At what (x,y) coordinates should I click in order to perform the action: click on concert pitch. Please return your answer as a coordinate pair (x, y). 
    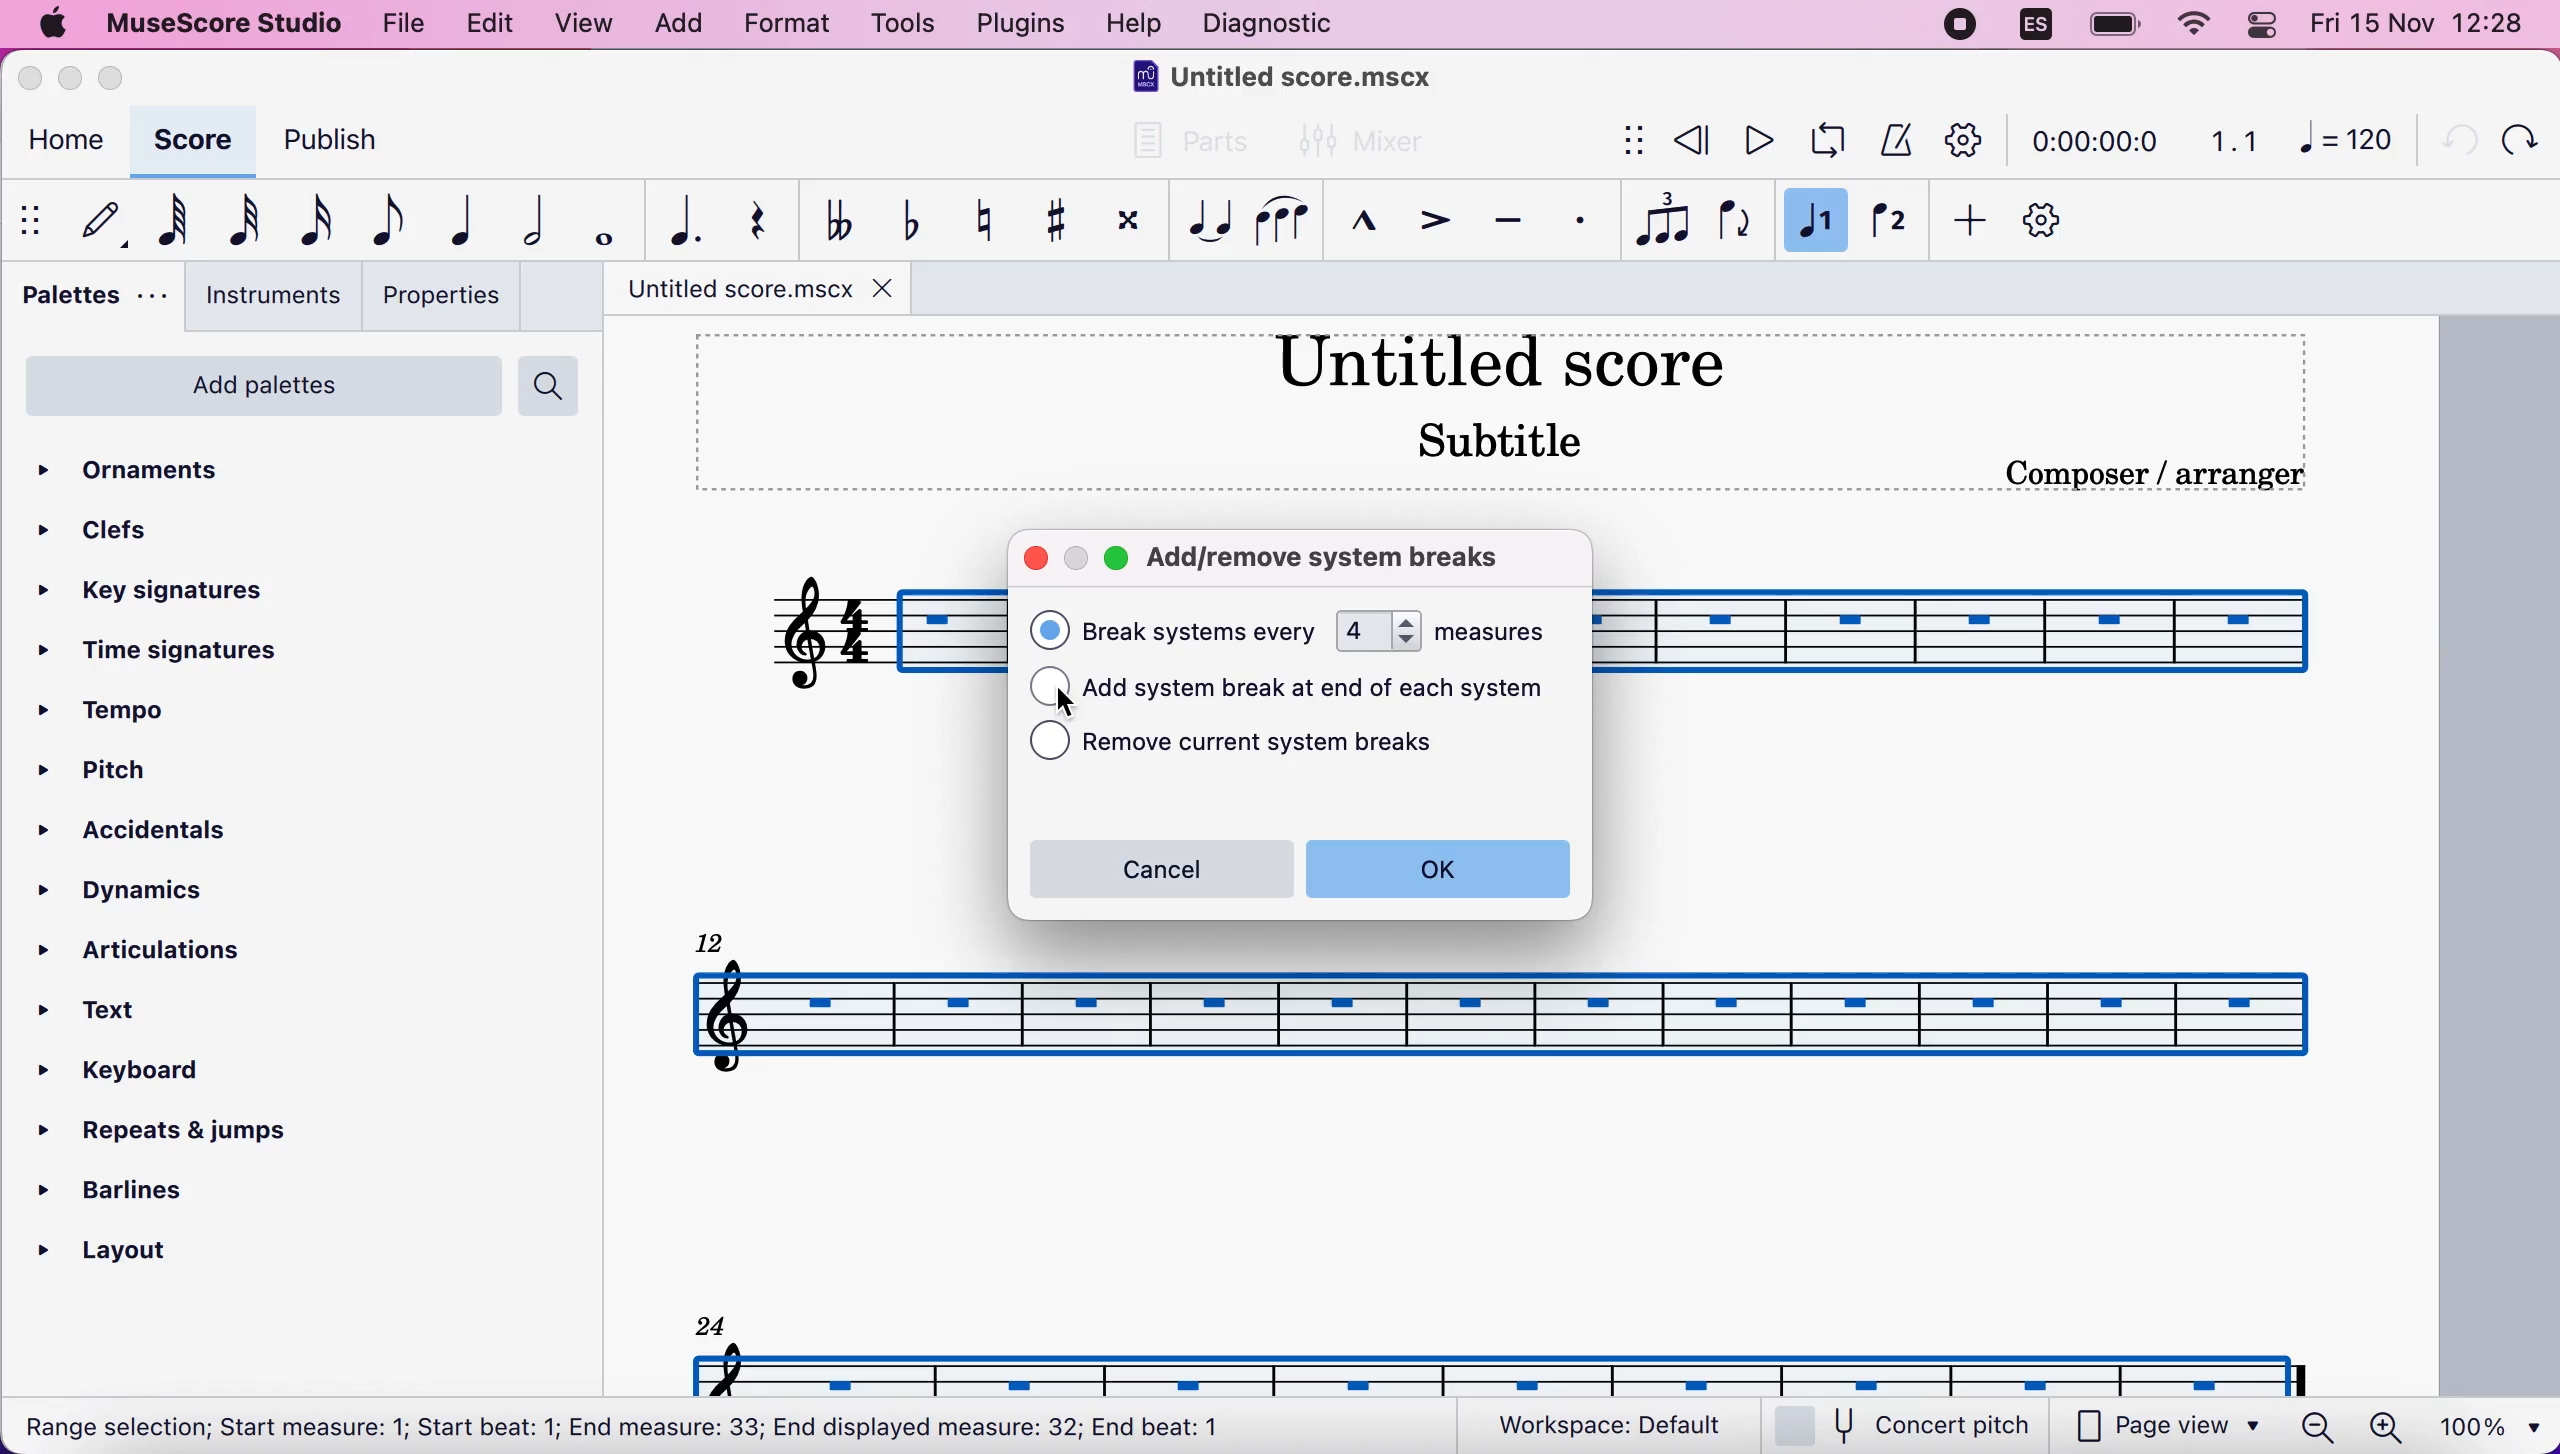
    Looking at the image, I should click on (1915, 1427).